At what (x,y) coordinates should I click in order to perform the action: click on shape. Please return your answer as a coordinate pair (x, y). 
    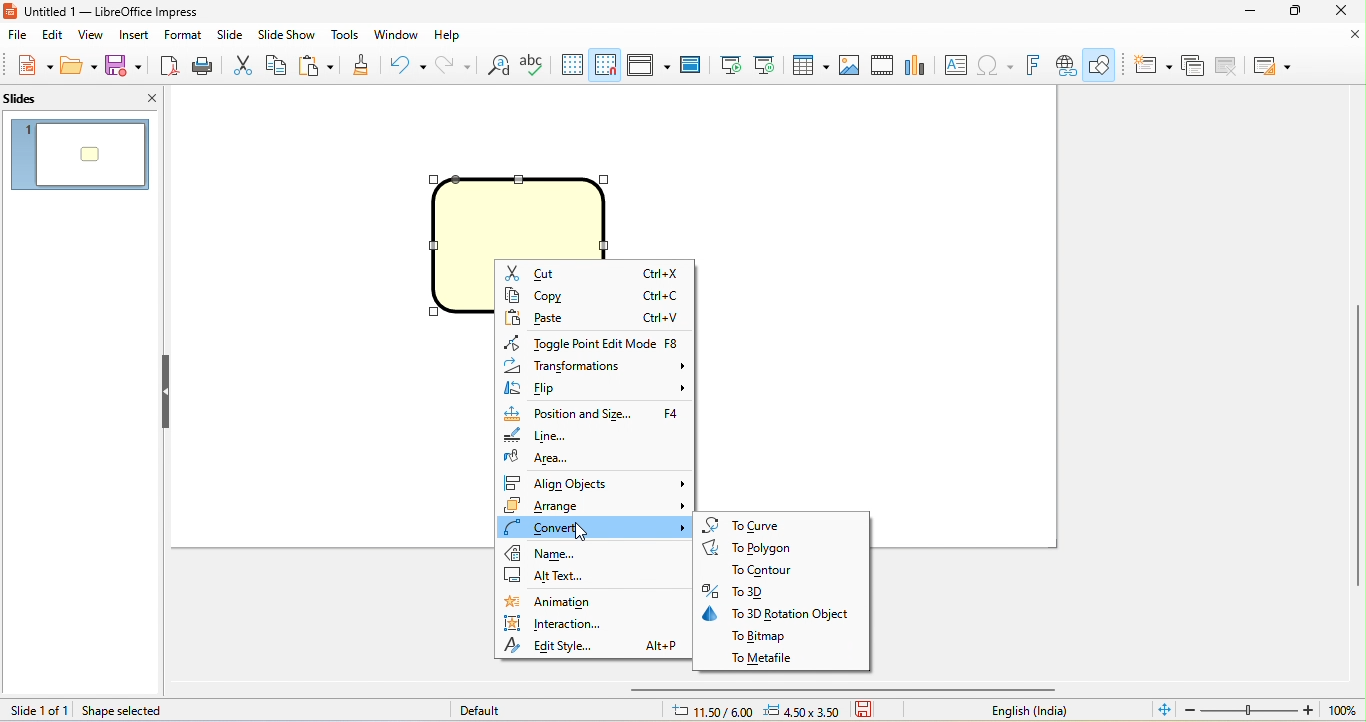
    Looking at the image, I should click on (523, 213).